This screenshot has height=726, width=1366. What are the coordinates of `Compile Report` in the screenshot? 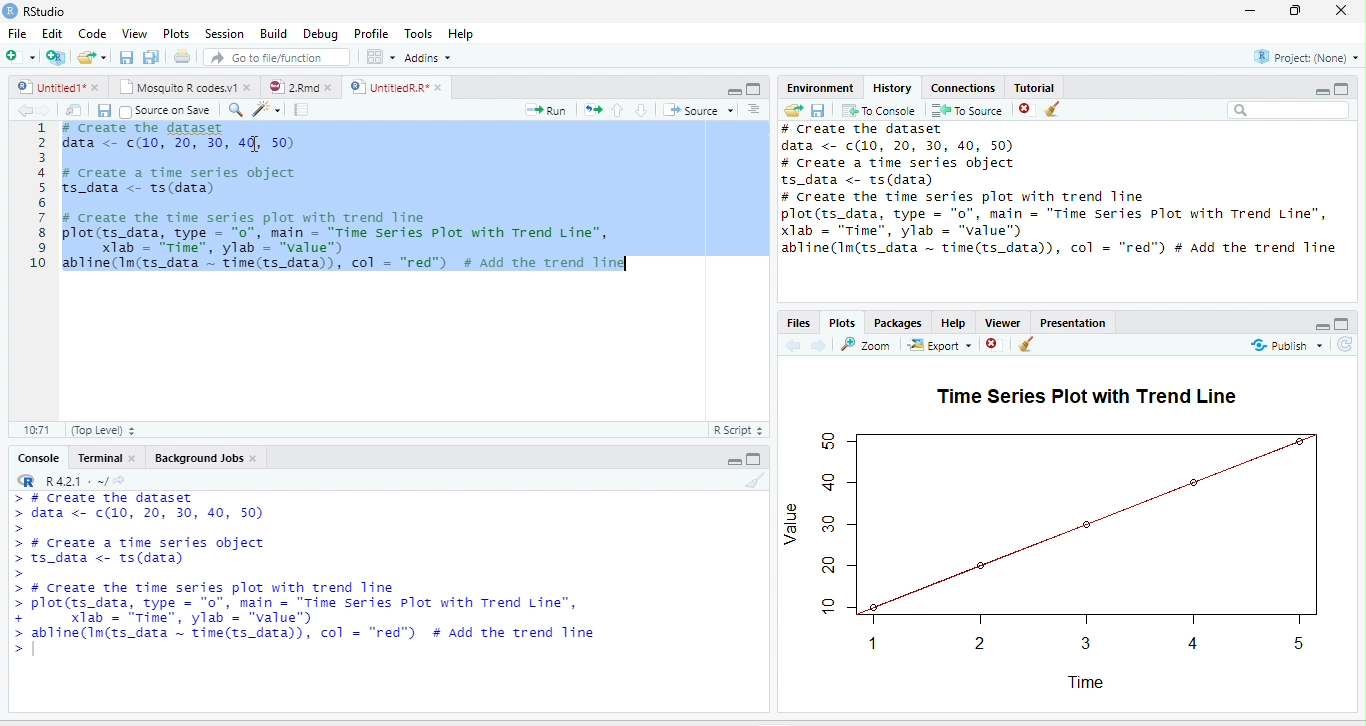 It's located at (302, 110).